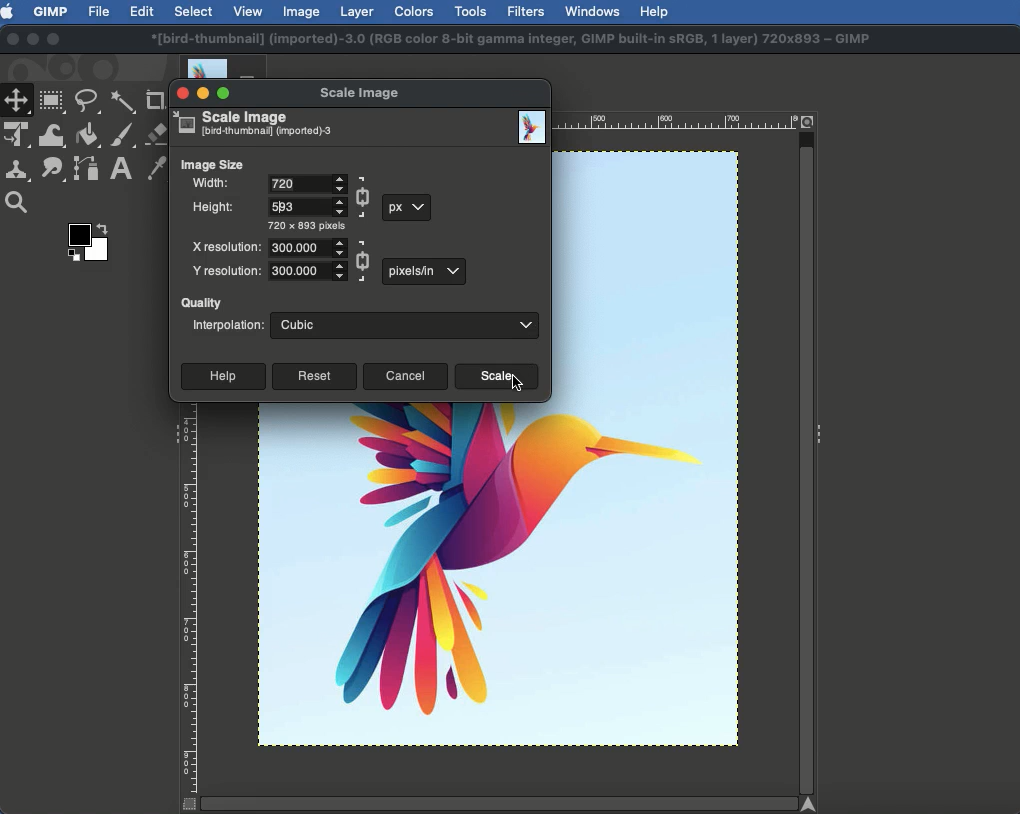  I want to click on Scale image, so click(358, 88).